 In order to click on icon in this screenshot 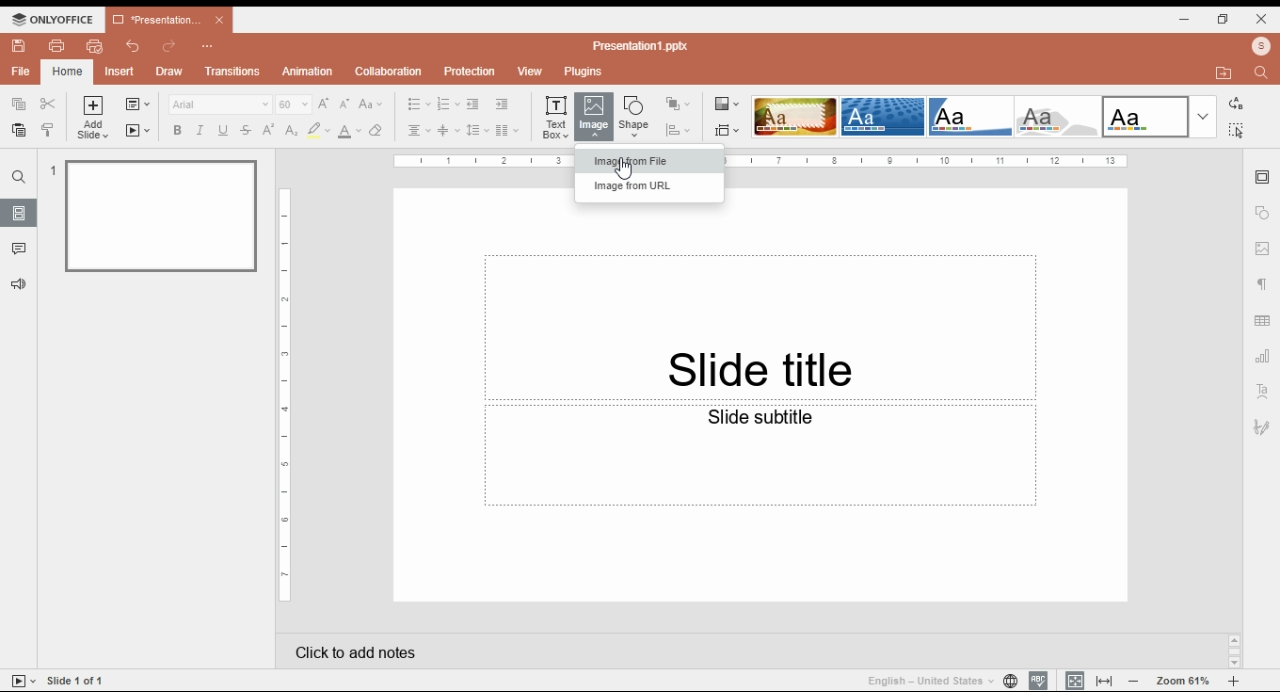, I will do `click(54, 18)`.